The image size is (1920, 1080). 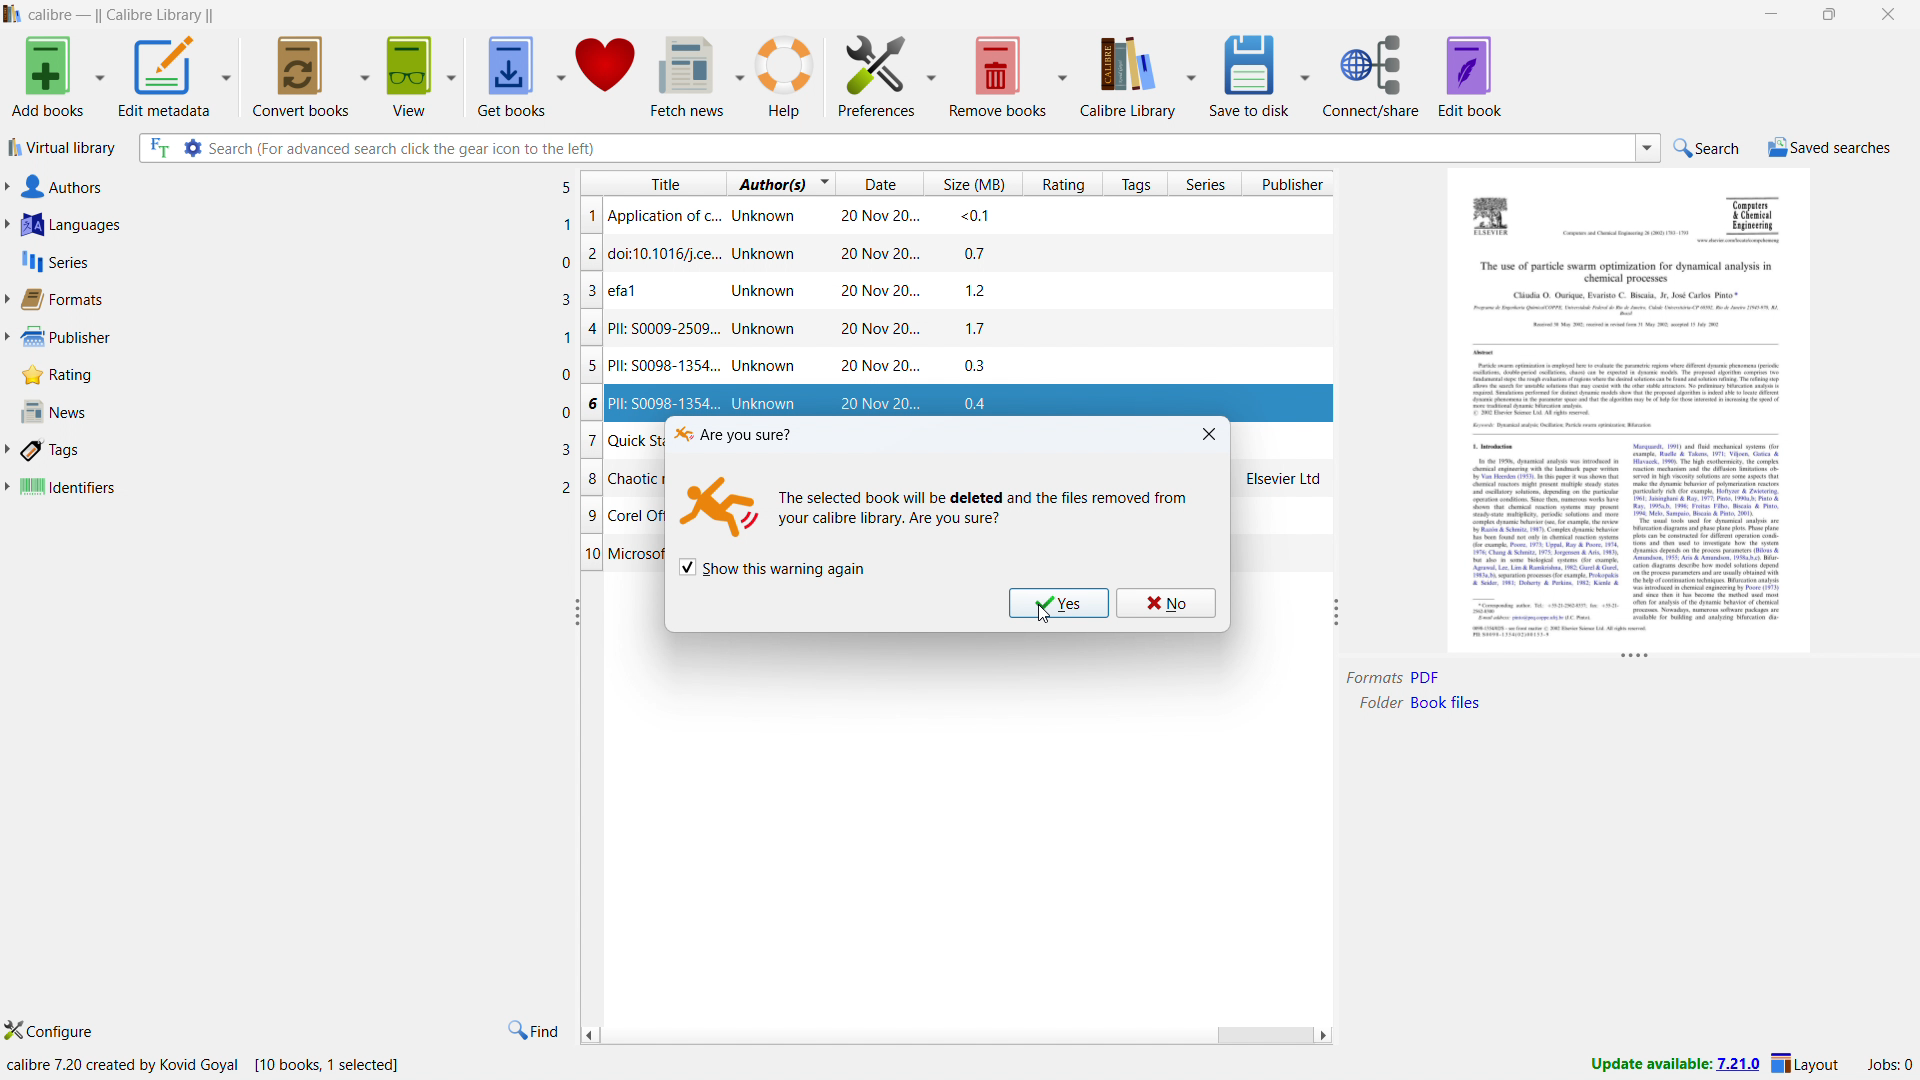 What do you see at coordinates (1806, 1064) in the screenshot?
I see `layout` at bounding box center [1806, 1064].